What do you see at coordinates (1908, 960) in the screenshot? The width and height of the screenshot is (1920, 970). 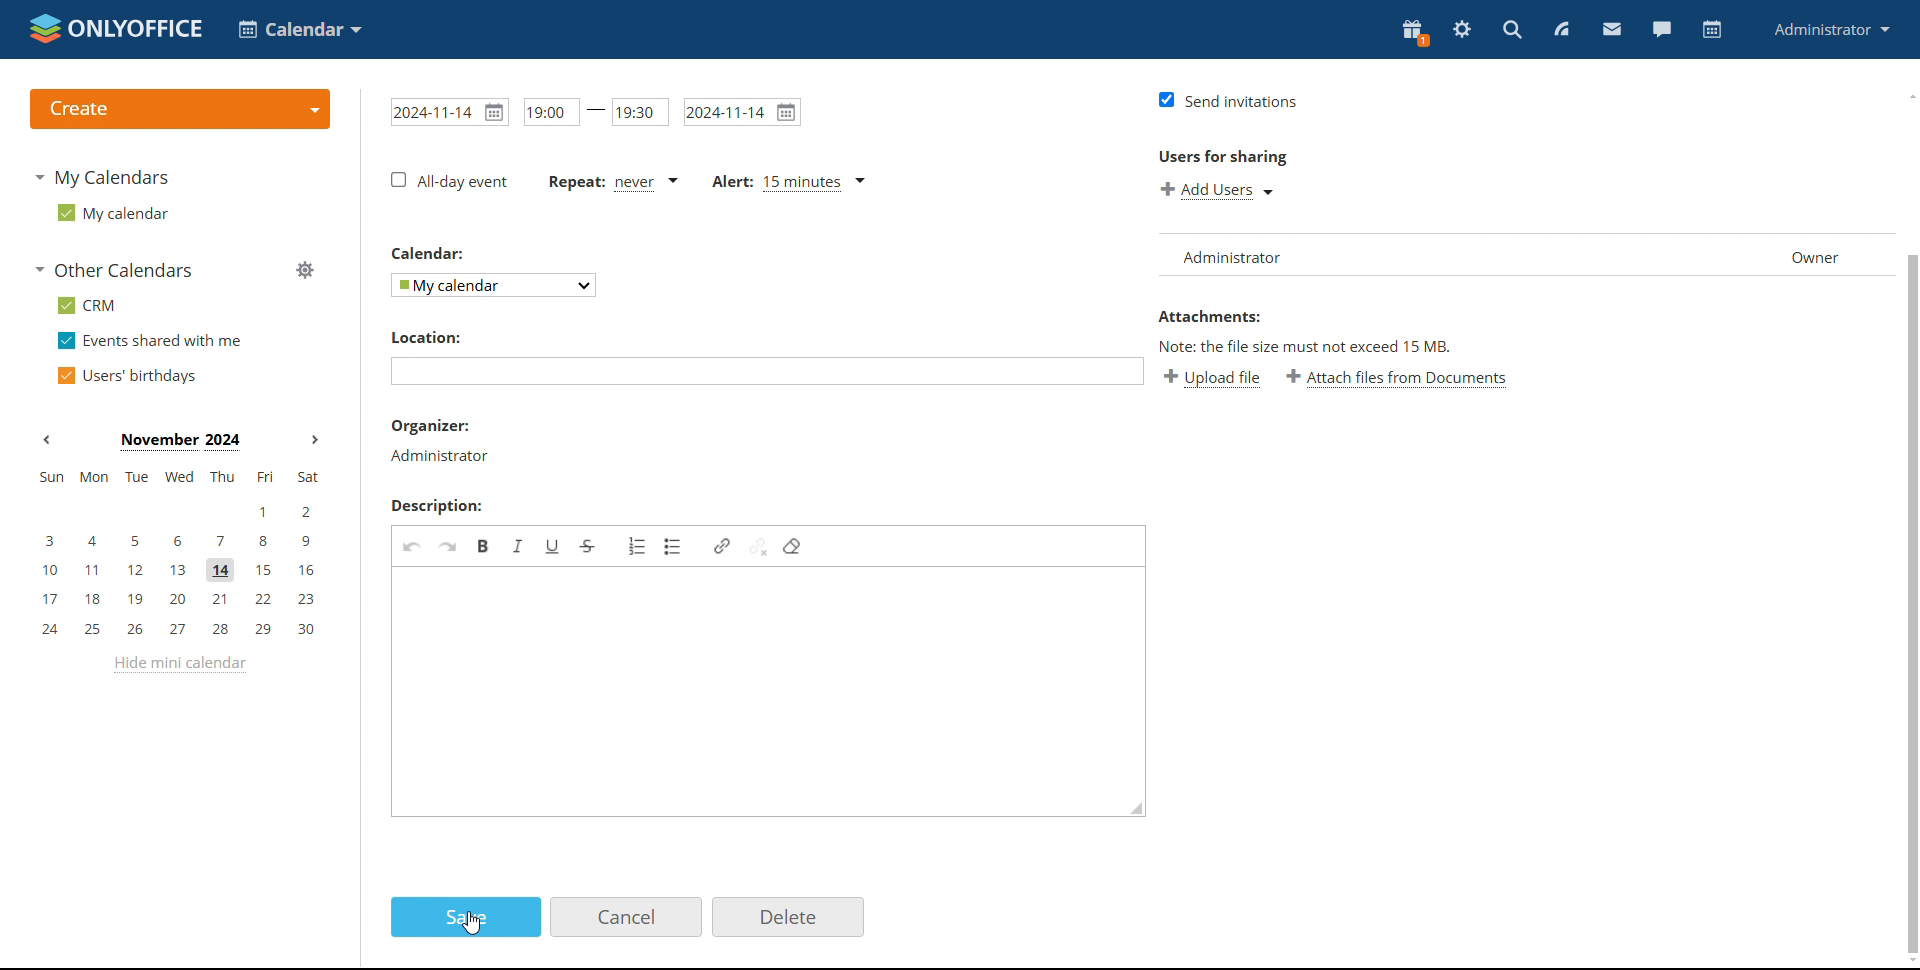 I see `scroll down` at bounding box center [1908, 960].